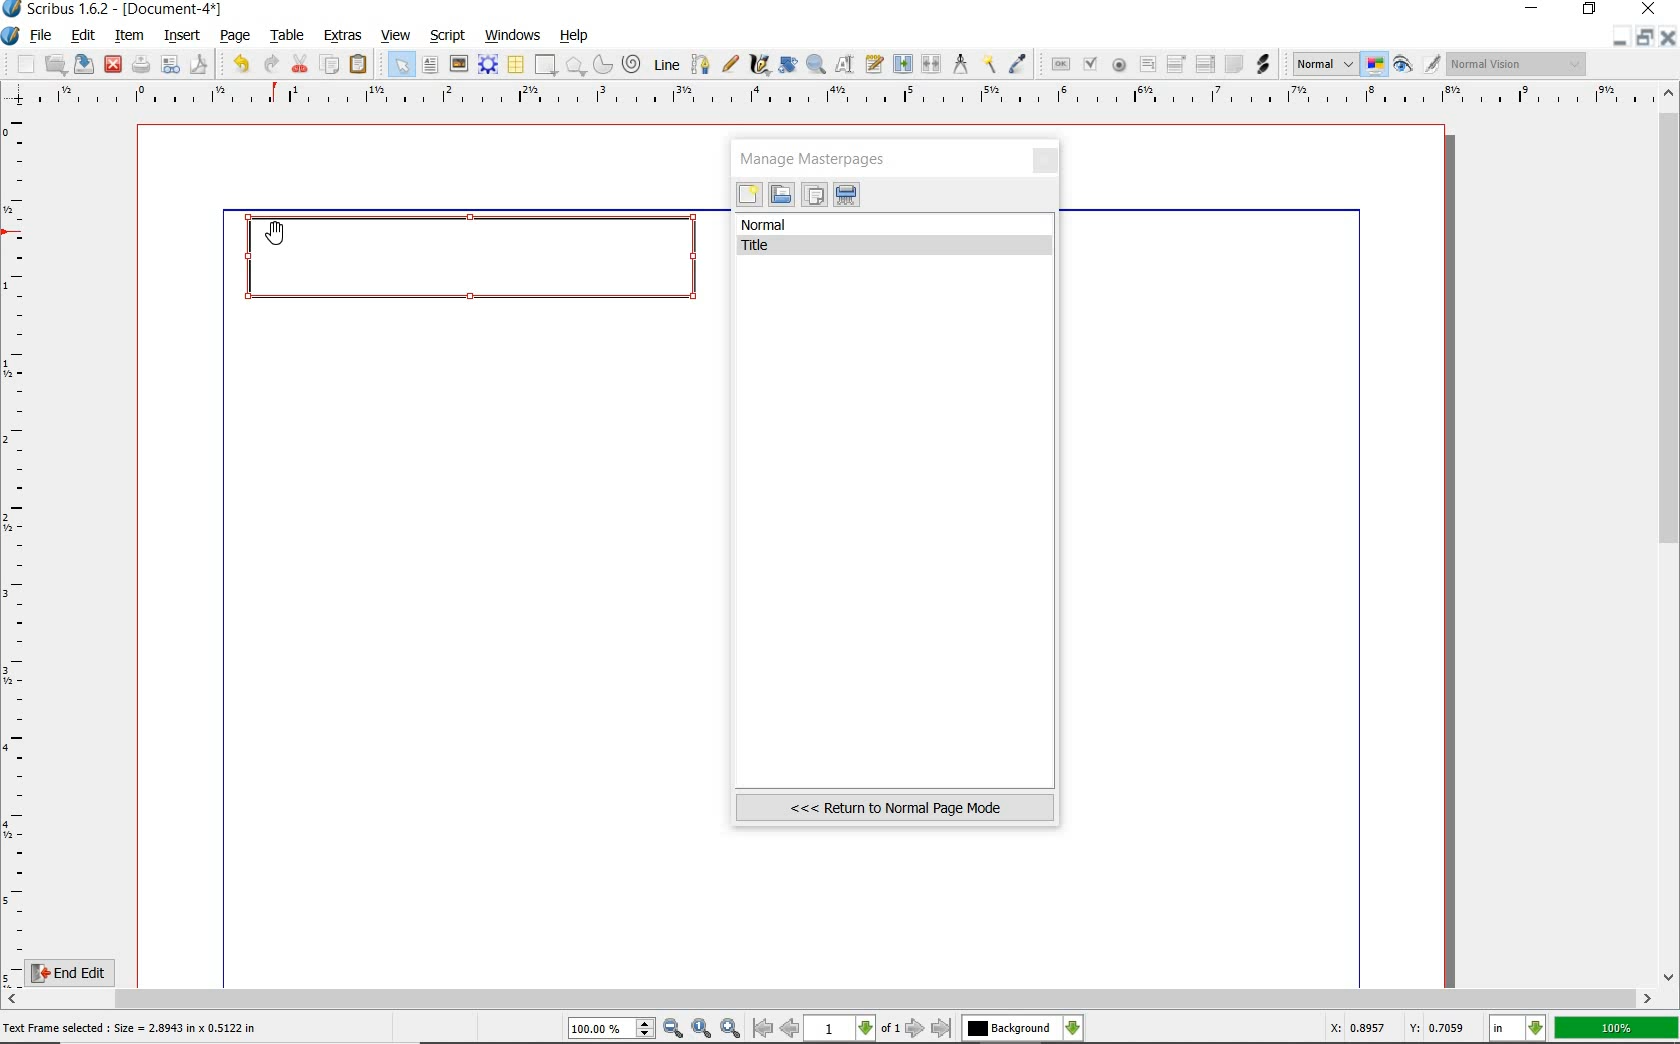  I want to click on pdf text field, so click(1147, 65).